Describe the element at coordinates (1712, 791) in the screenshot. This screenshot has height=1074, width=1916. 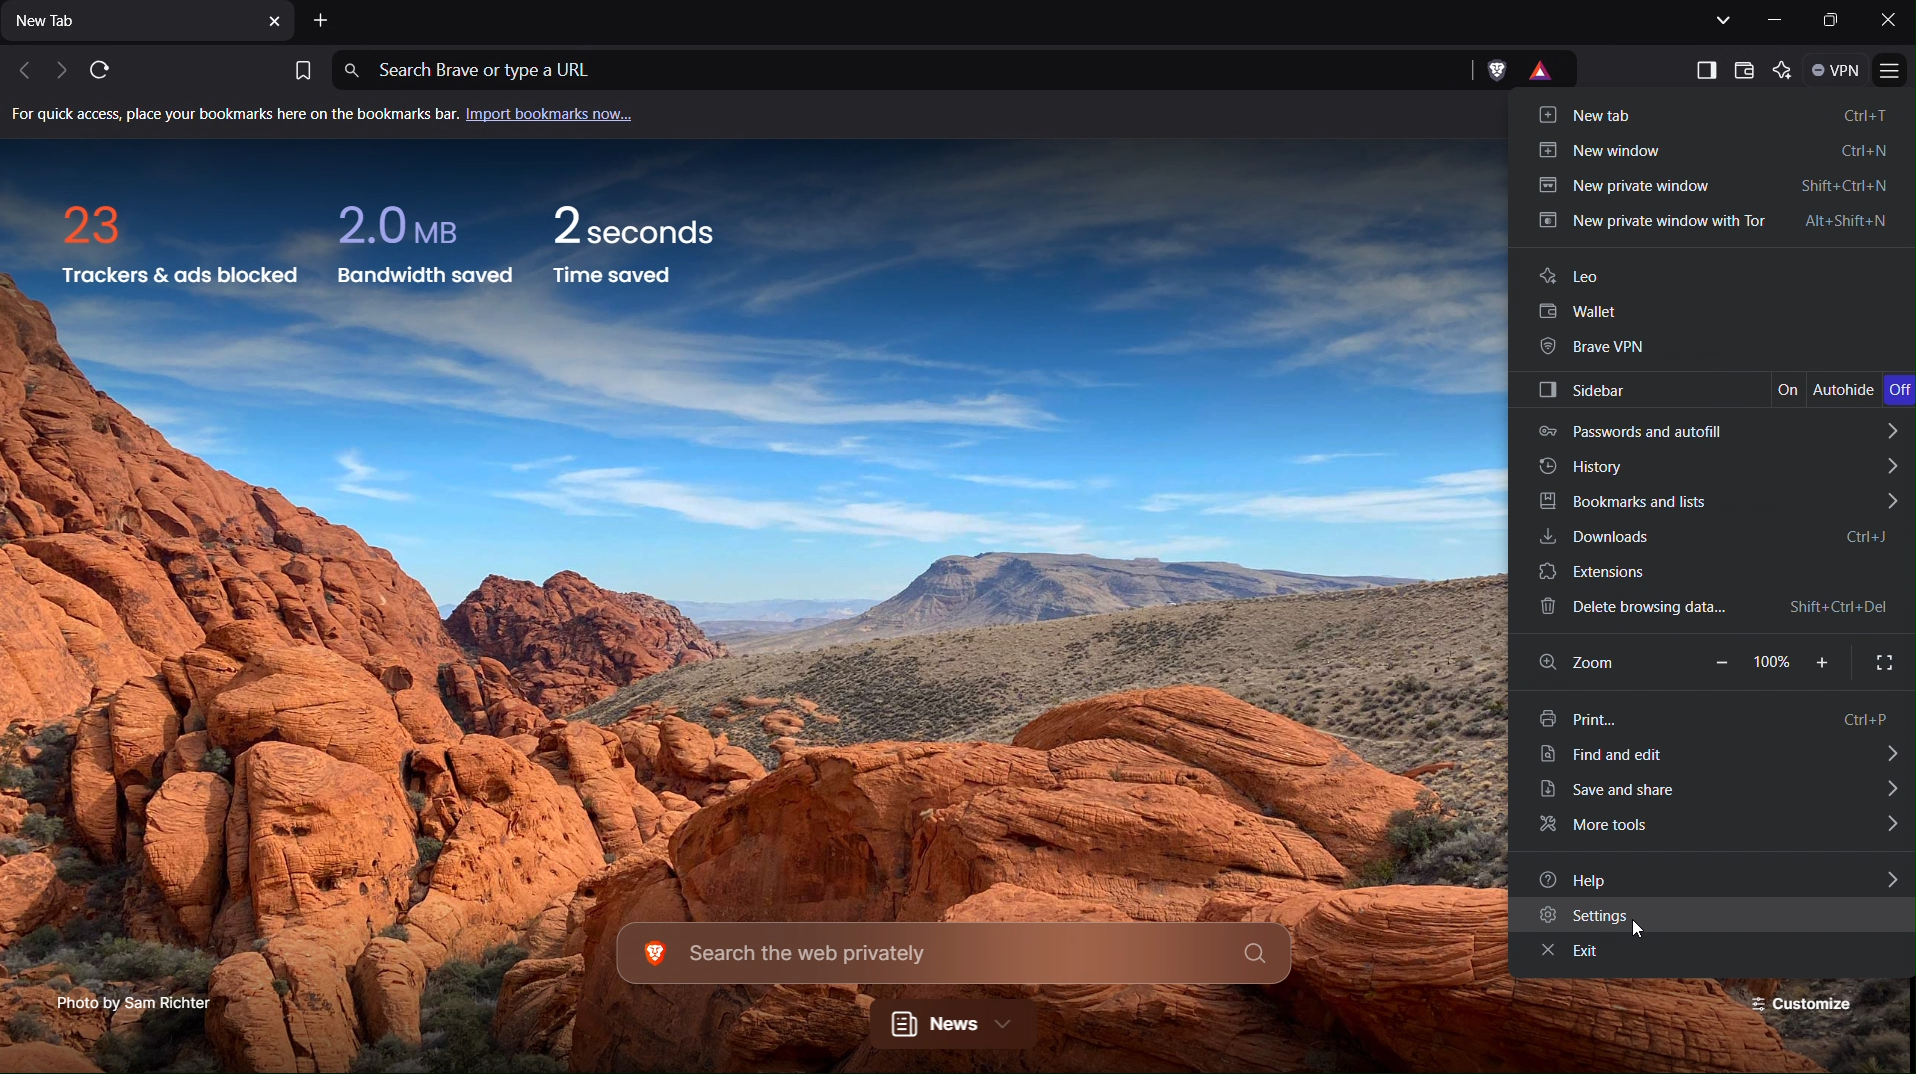
I see `Save and share` at that location.